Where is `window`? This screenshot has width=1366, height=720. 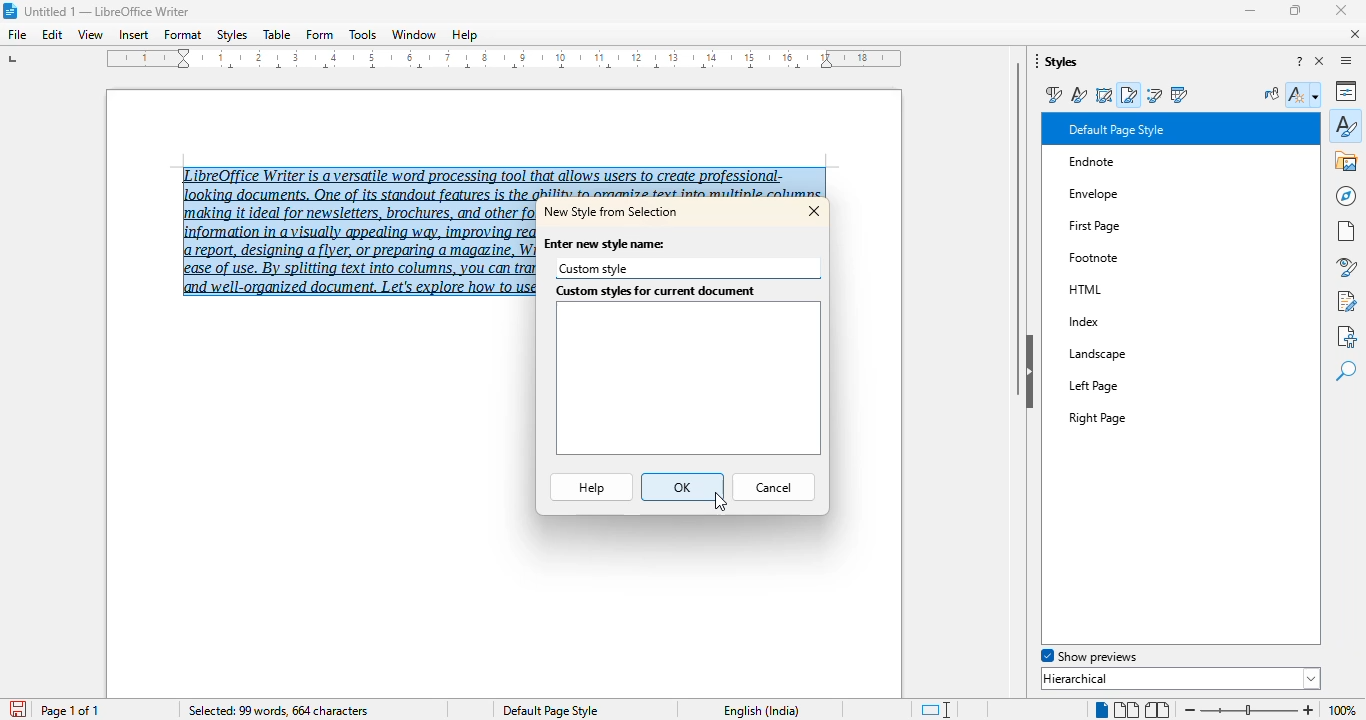 window is located at coordinates (415, 34).